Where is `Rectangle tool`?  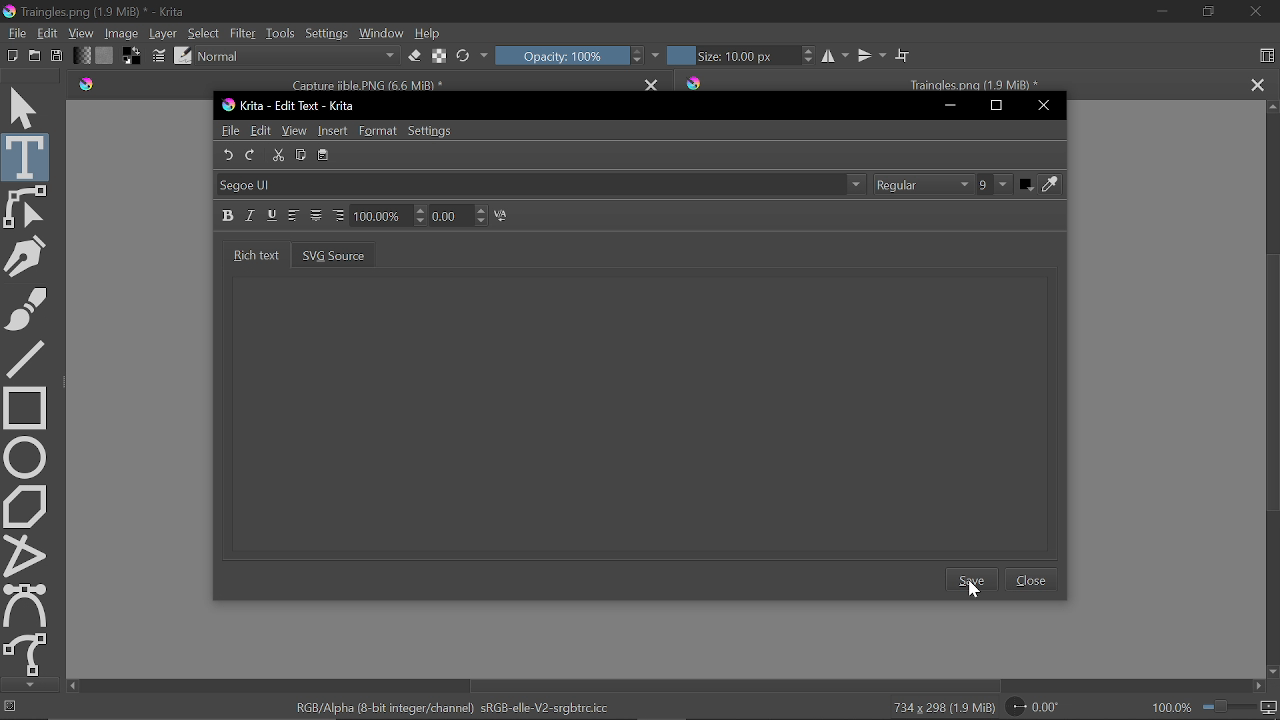
Rectangle tool is located at coordinates (24, 406).